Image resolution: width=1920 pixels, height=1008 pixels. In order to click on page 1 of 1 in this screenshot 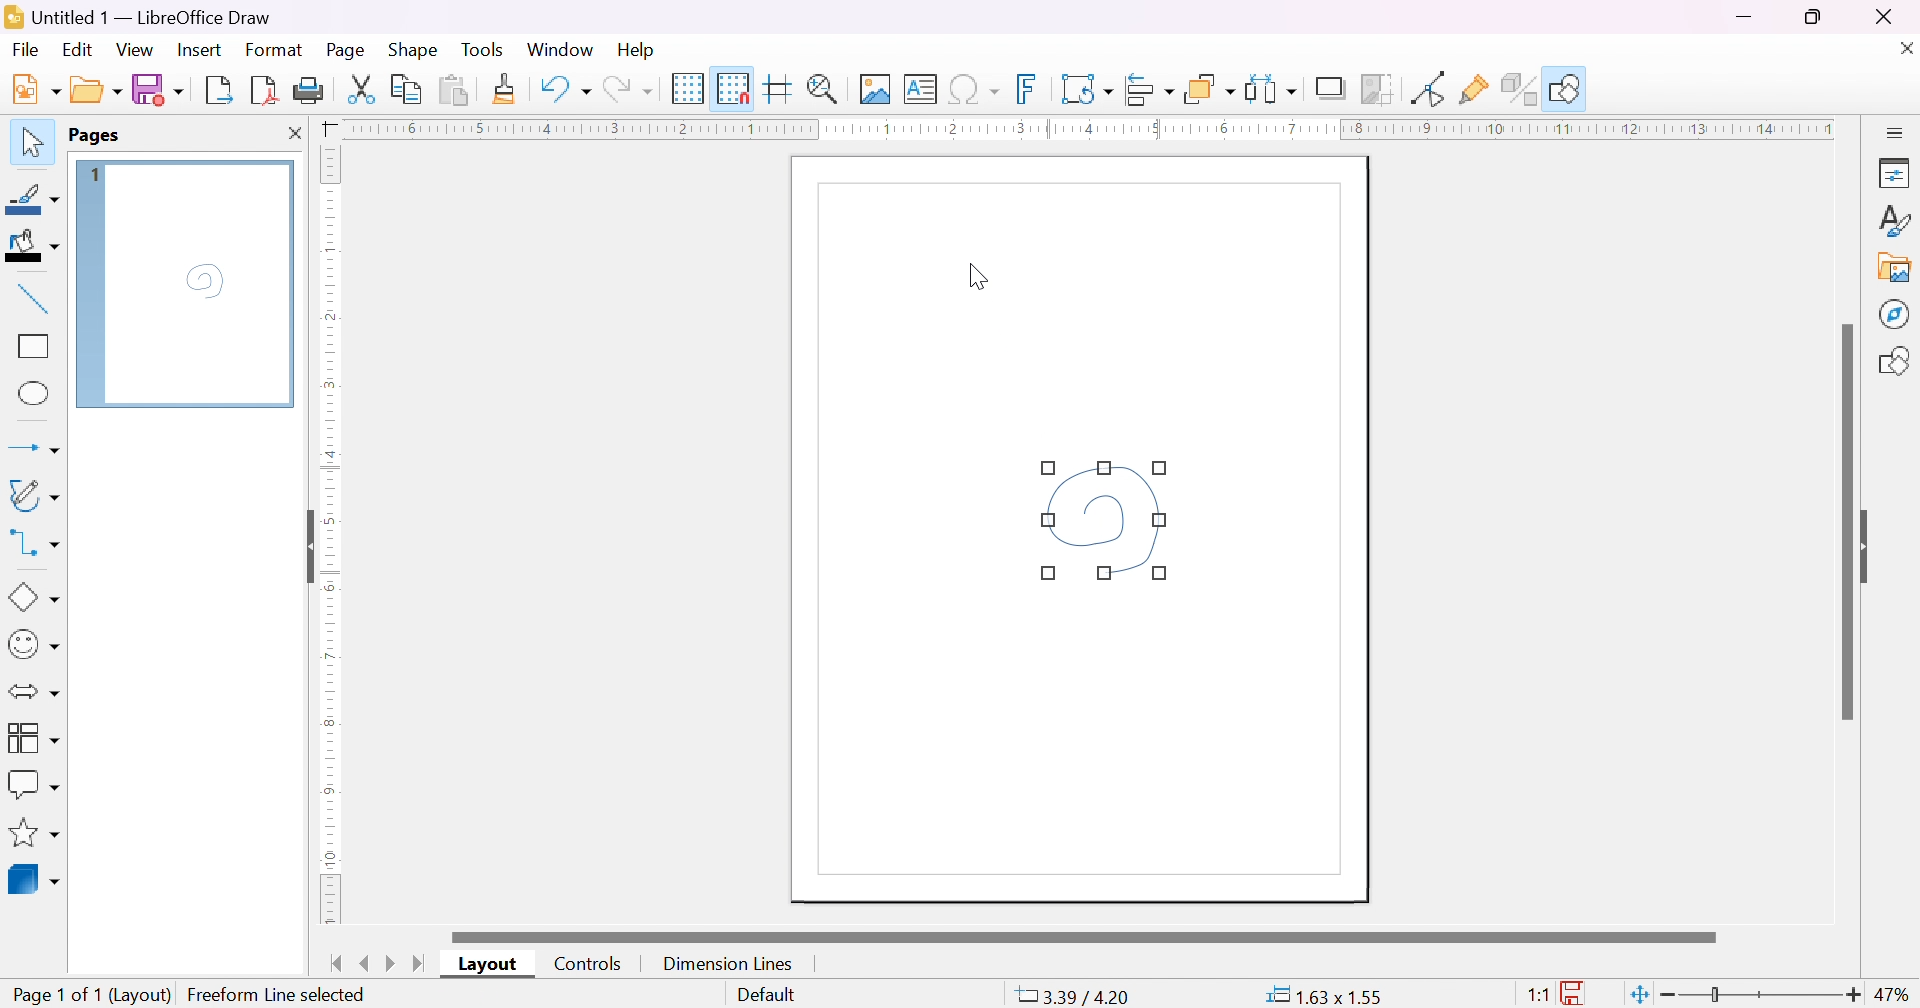, I will do `click(55, 994)`.